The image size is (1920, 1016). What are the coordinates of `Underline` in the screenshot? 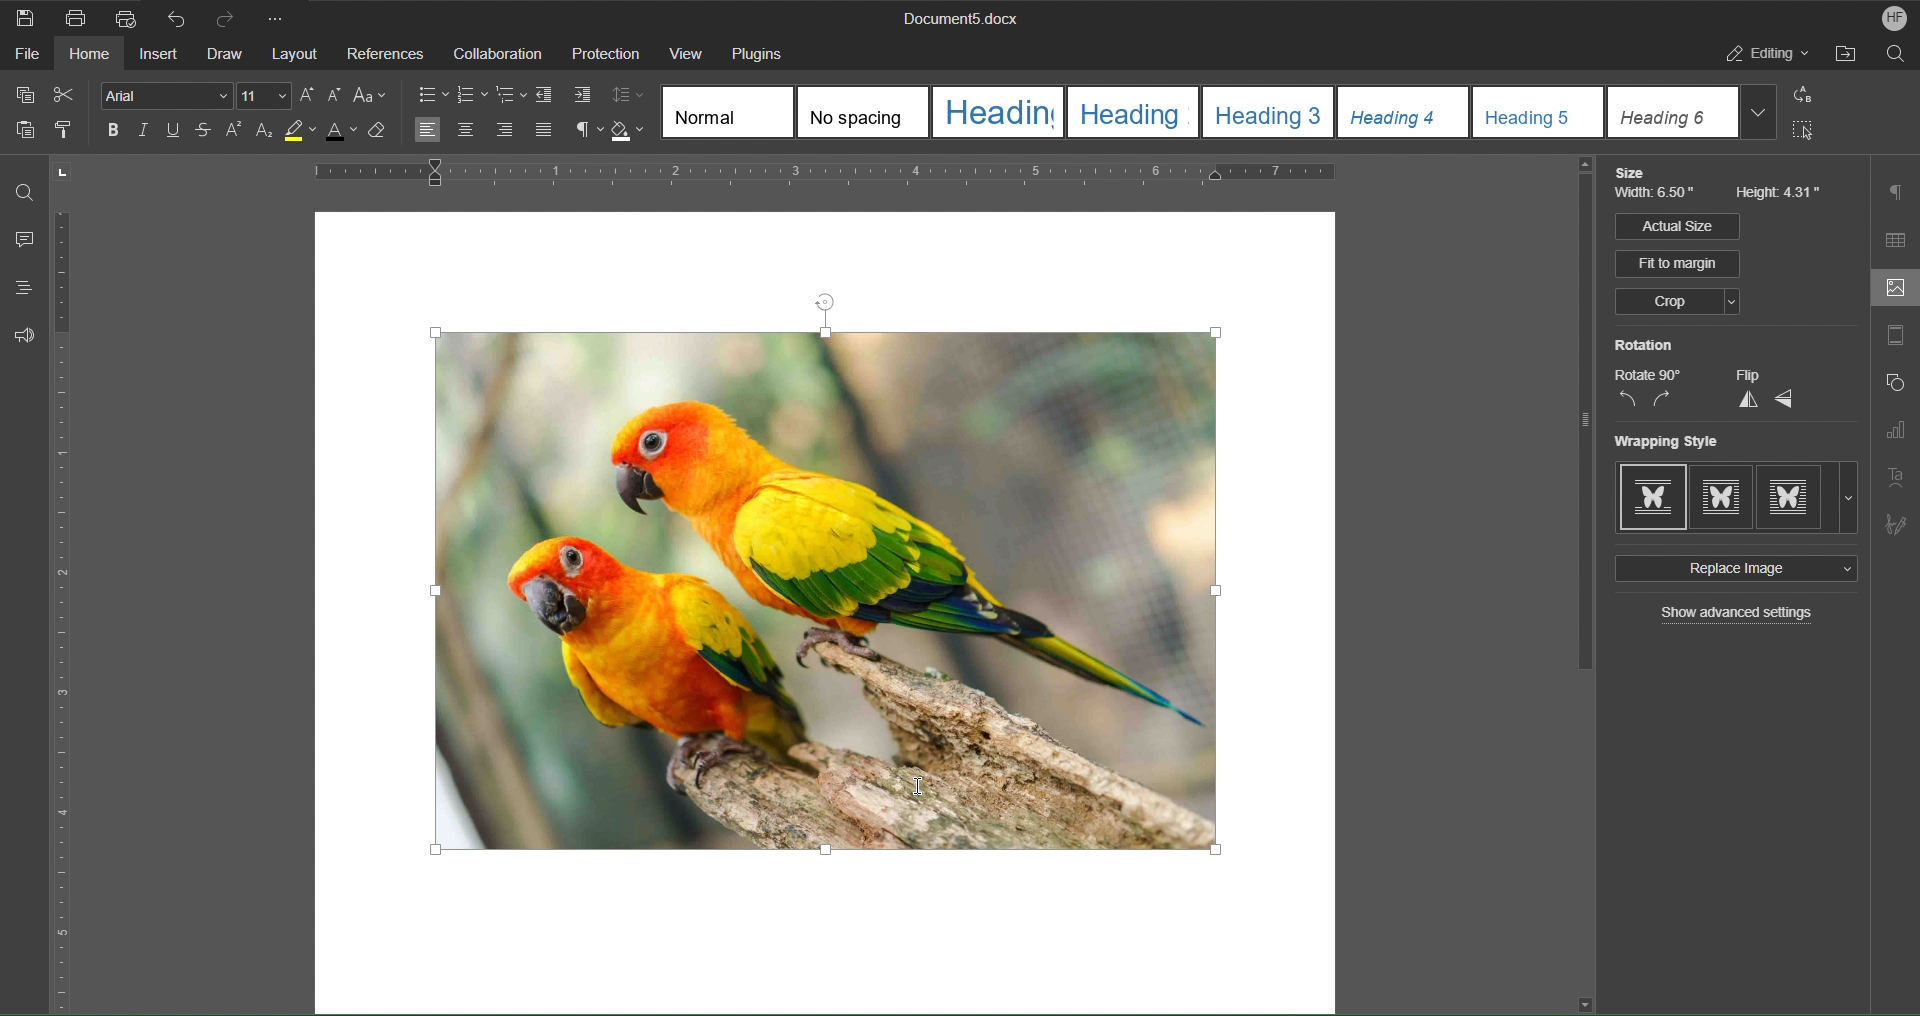 It's located at (178, 132).